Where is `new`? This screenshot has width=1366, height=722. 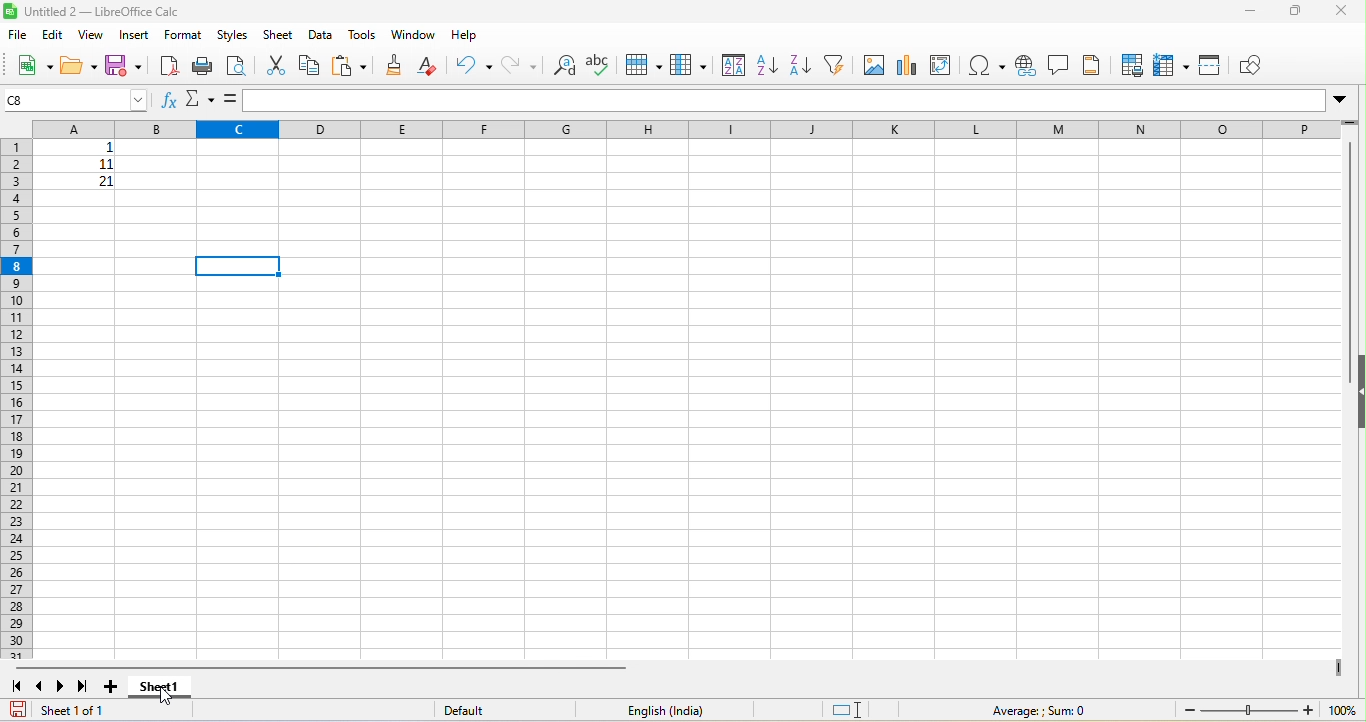 new is located at coordinates (33, 68).